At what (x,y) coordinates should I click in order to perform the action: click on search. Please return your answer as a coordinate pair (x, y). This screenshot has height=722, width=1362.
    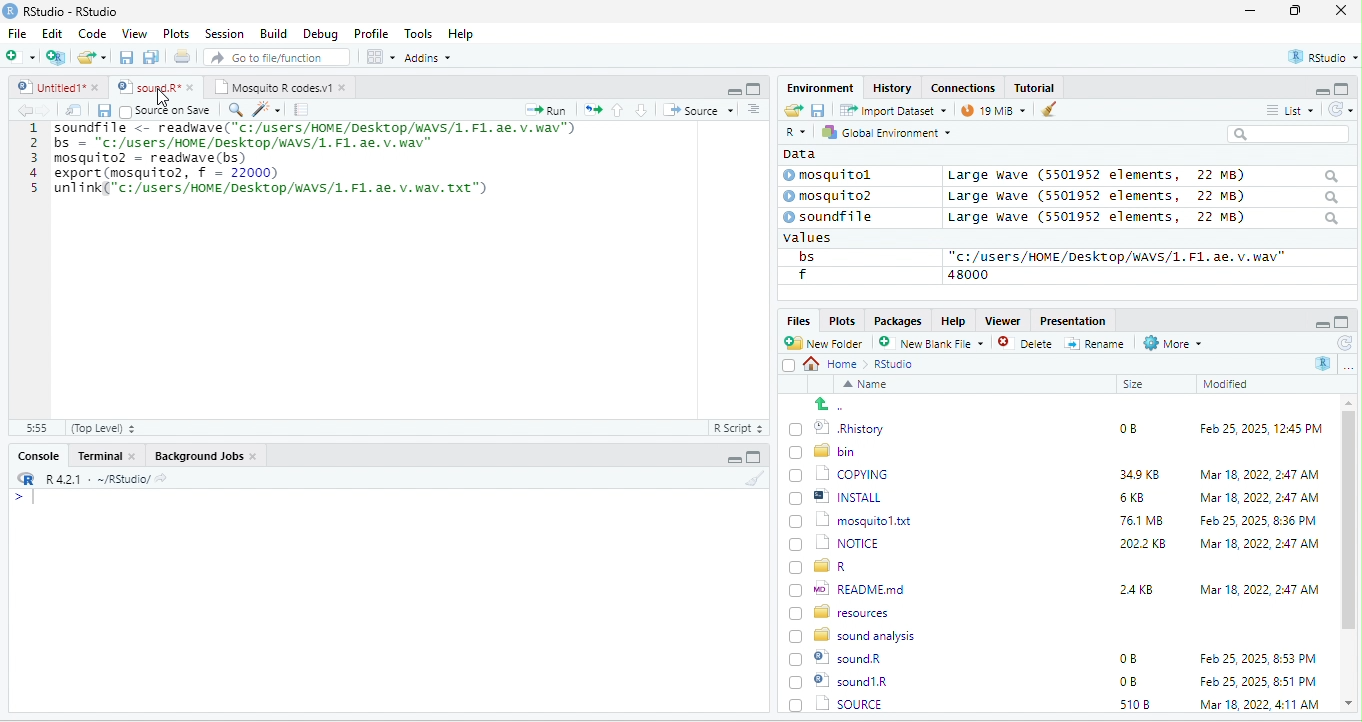
    Looking at the image, I should click on (1288, 134).